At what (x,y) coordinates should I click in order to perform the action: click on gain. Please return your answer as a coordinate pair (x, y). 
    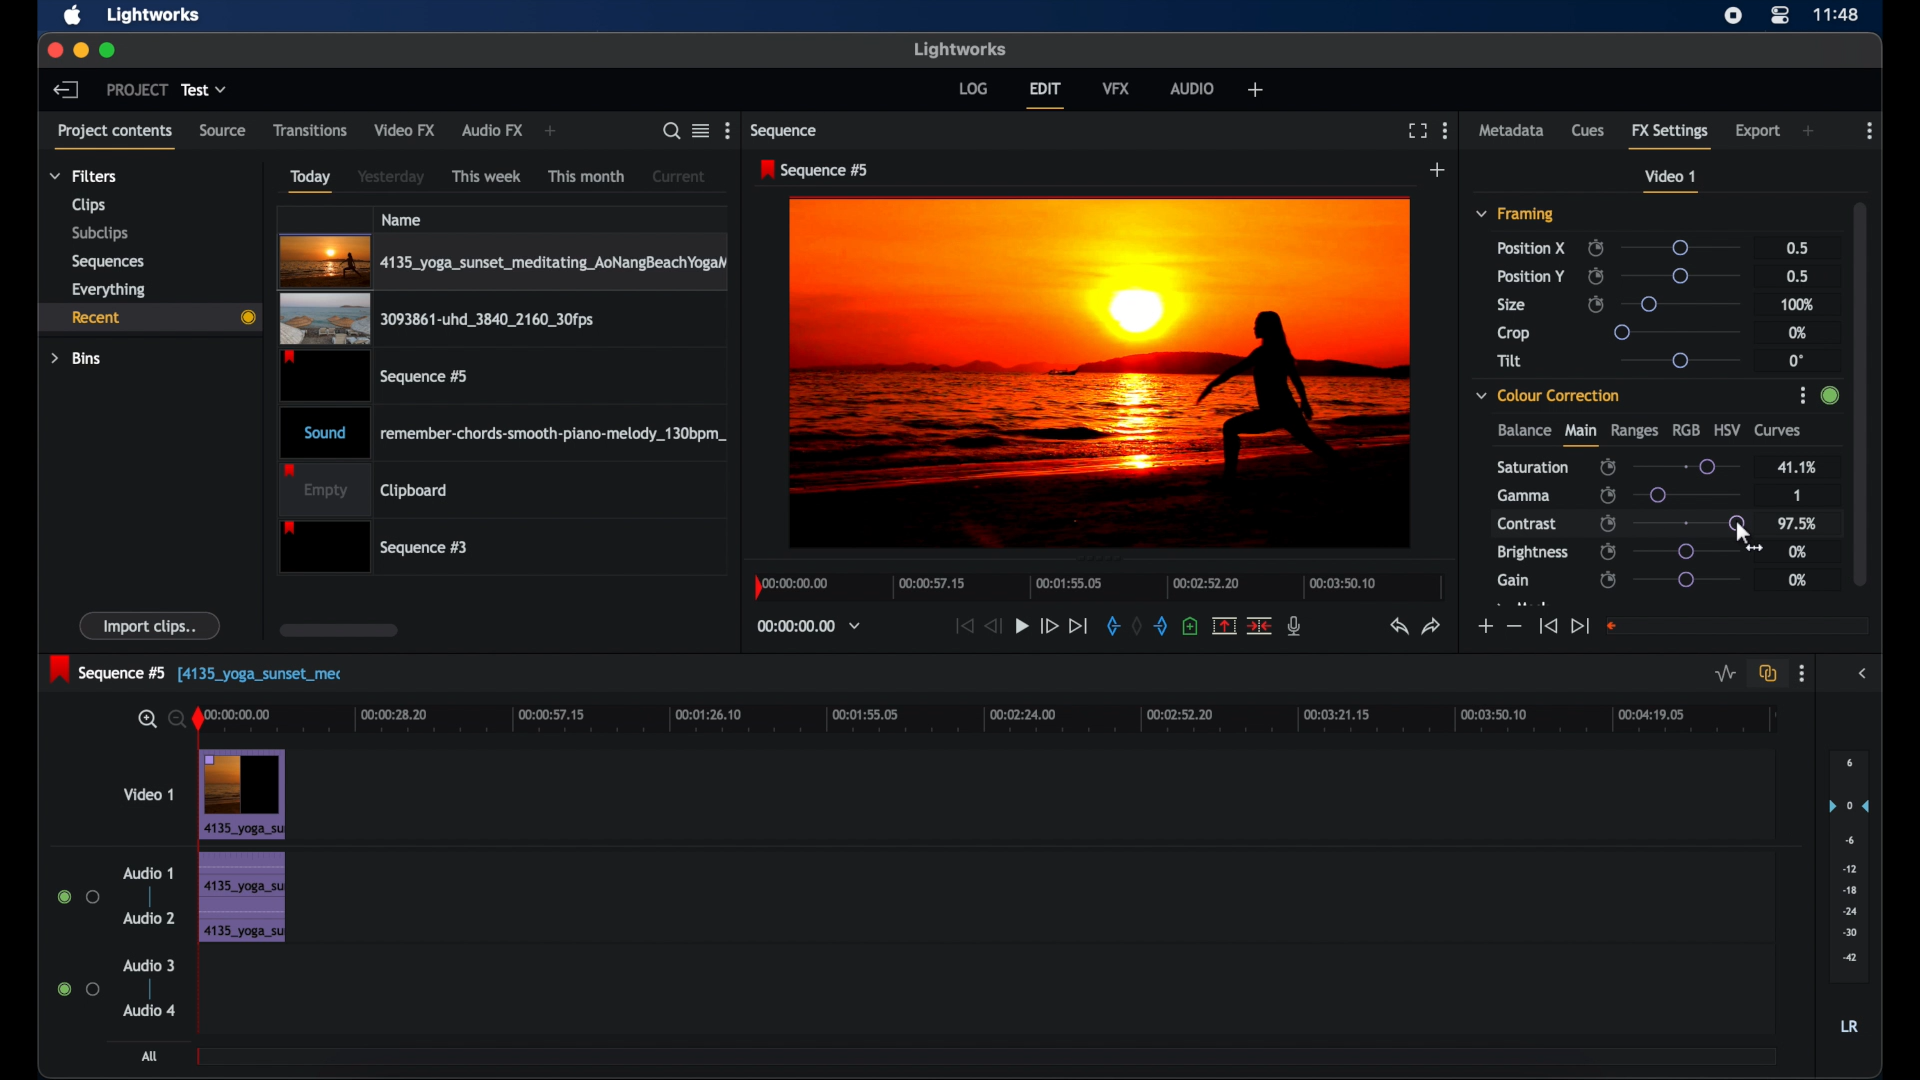
    Looking at the image, I should click on (1513, 580).